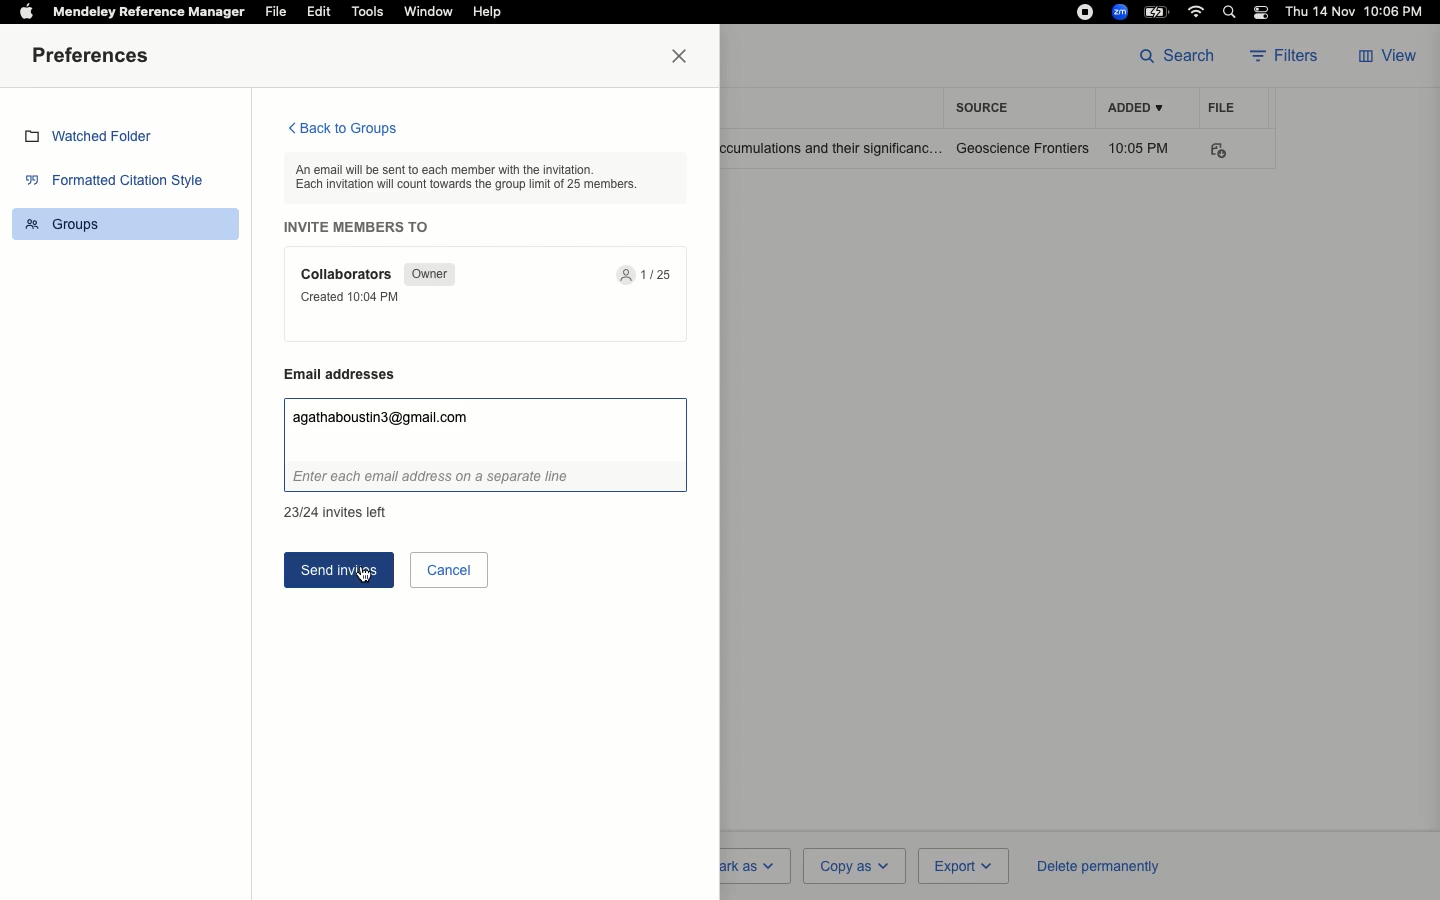 The width and height of the screenshot is (1440, 900). Describe the element at coordinates (1094, 865) in the screenshot. I see `Delete permanently` at that location.